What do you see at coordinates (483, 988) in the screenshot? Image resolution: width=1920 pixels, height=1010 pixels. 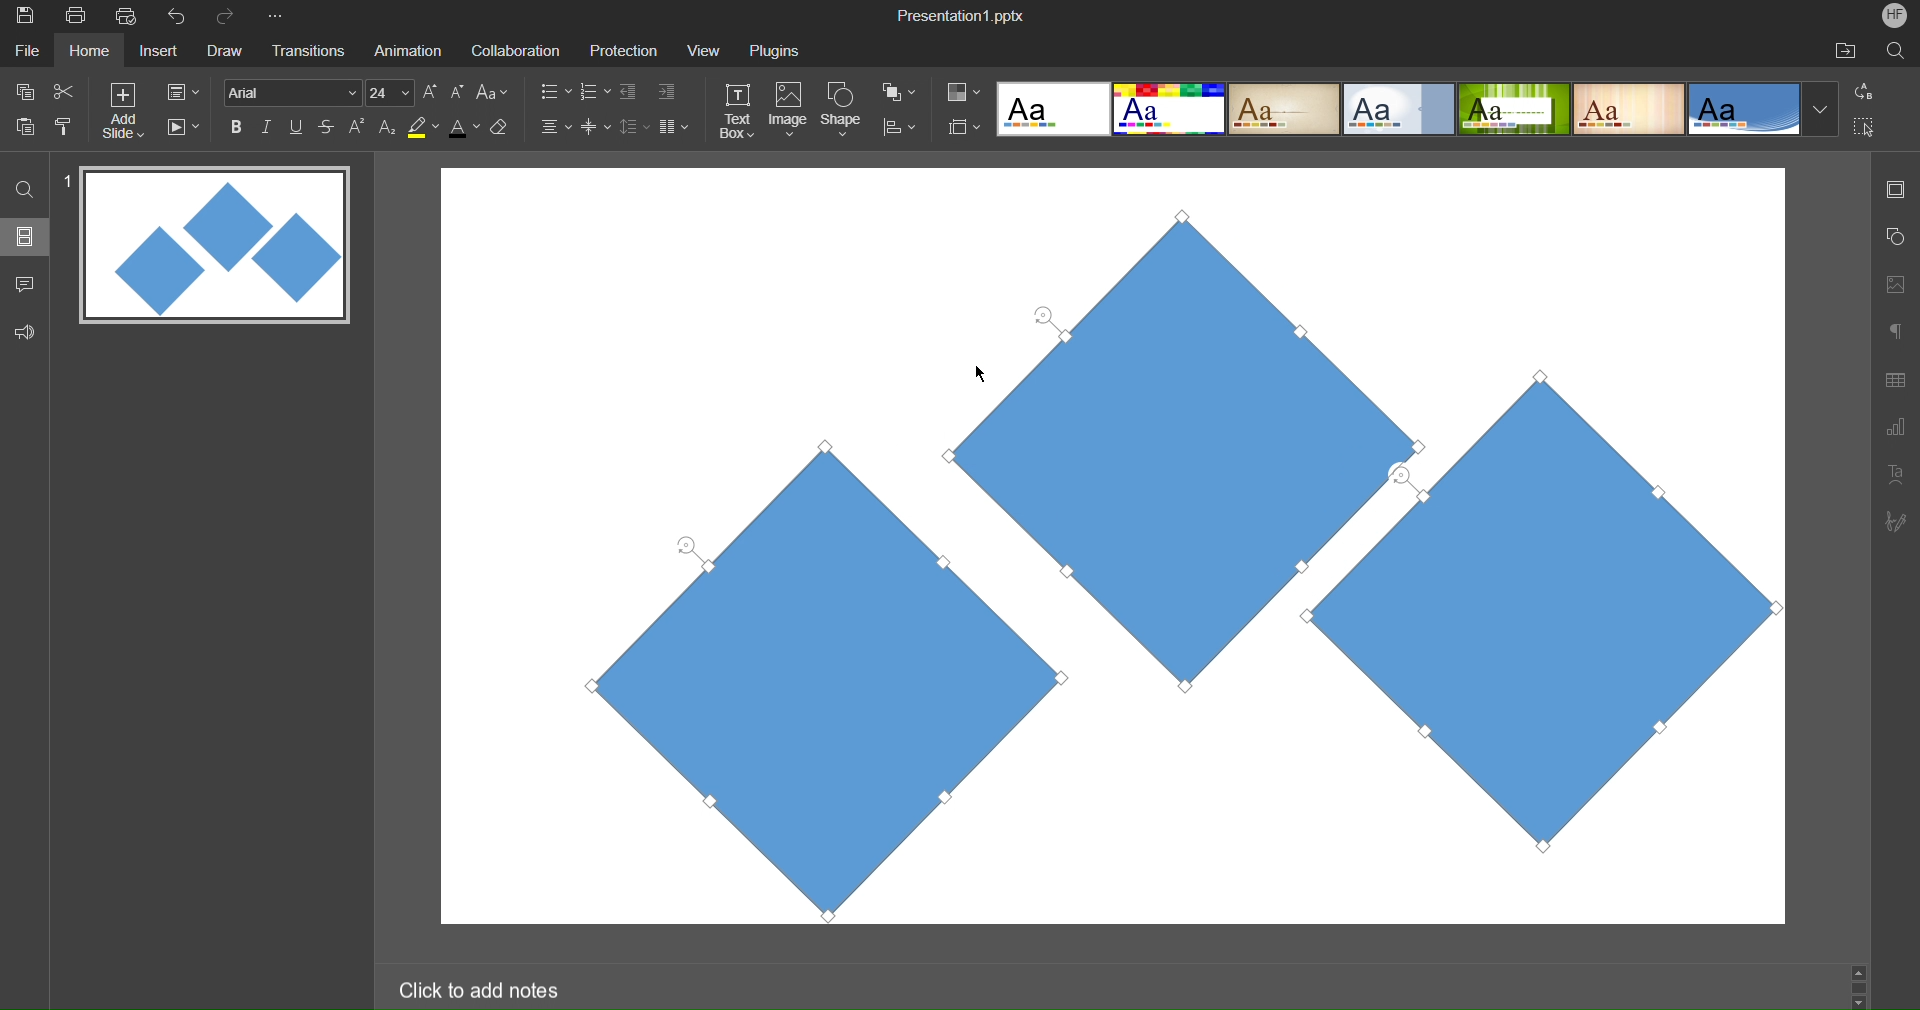 I see `click to add notes` at bounding box center [483, 988].